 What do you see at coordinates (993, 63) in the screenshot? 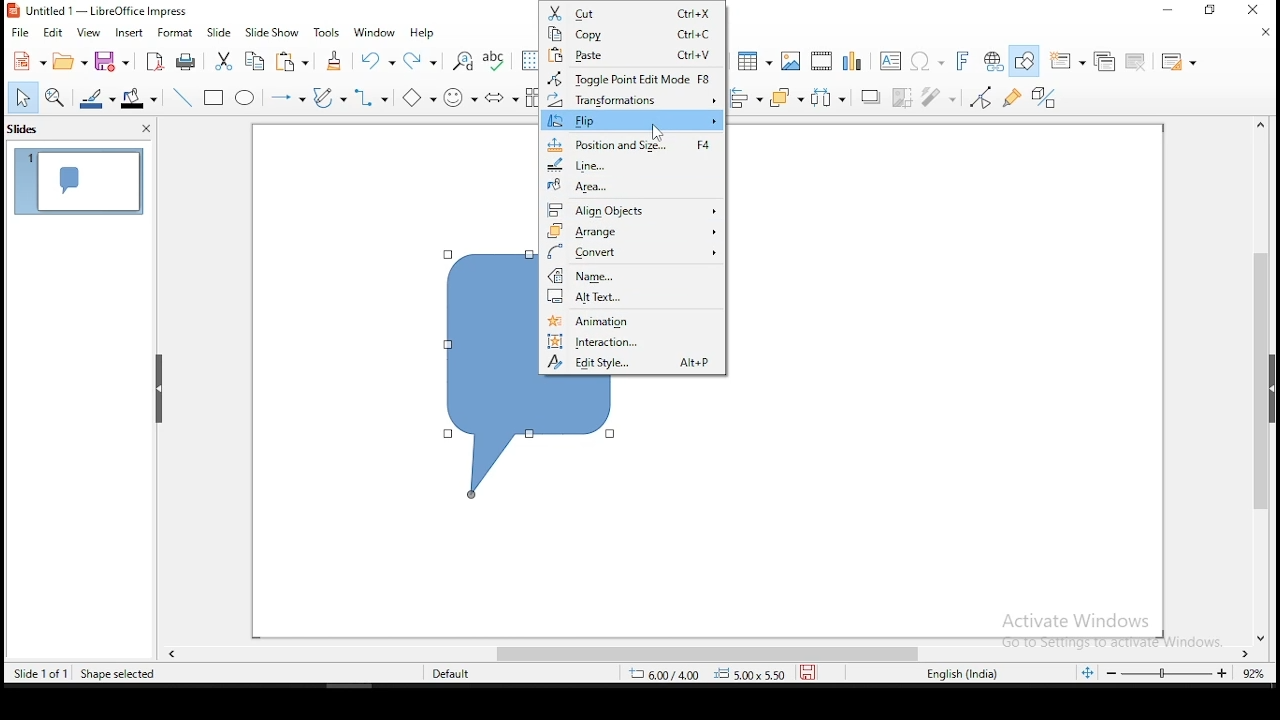
I see `insert hyperlink` at bounding box center [993, 63].